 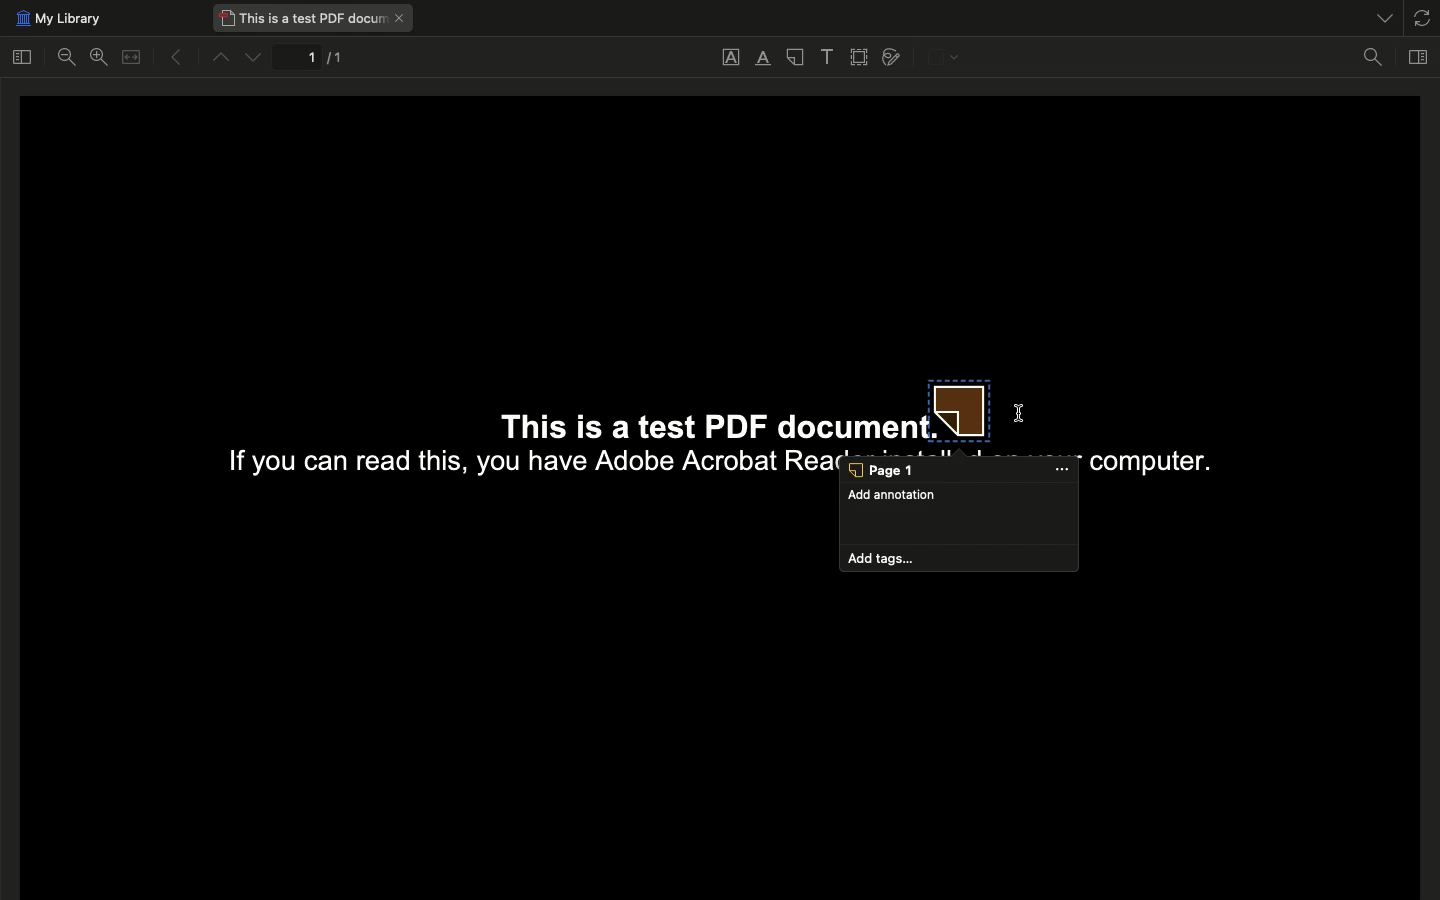 I want to click on Note annotation, so click(x=961, y=411).